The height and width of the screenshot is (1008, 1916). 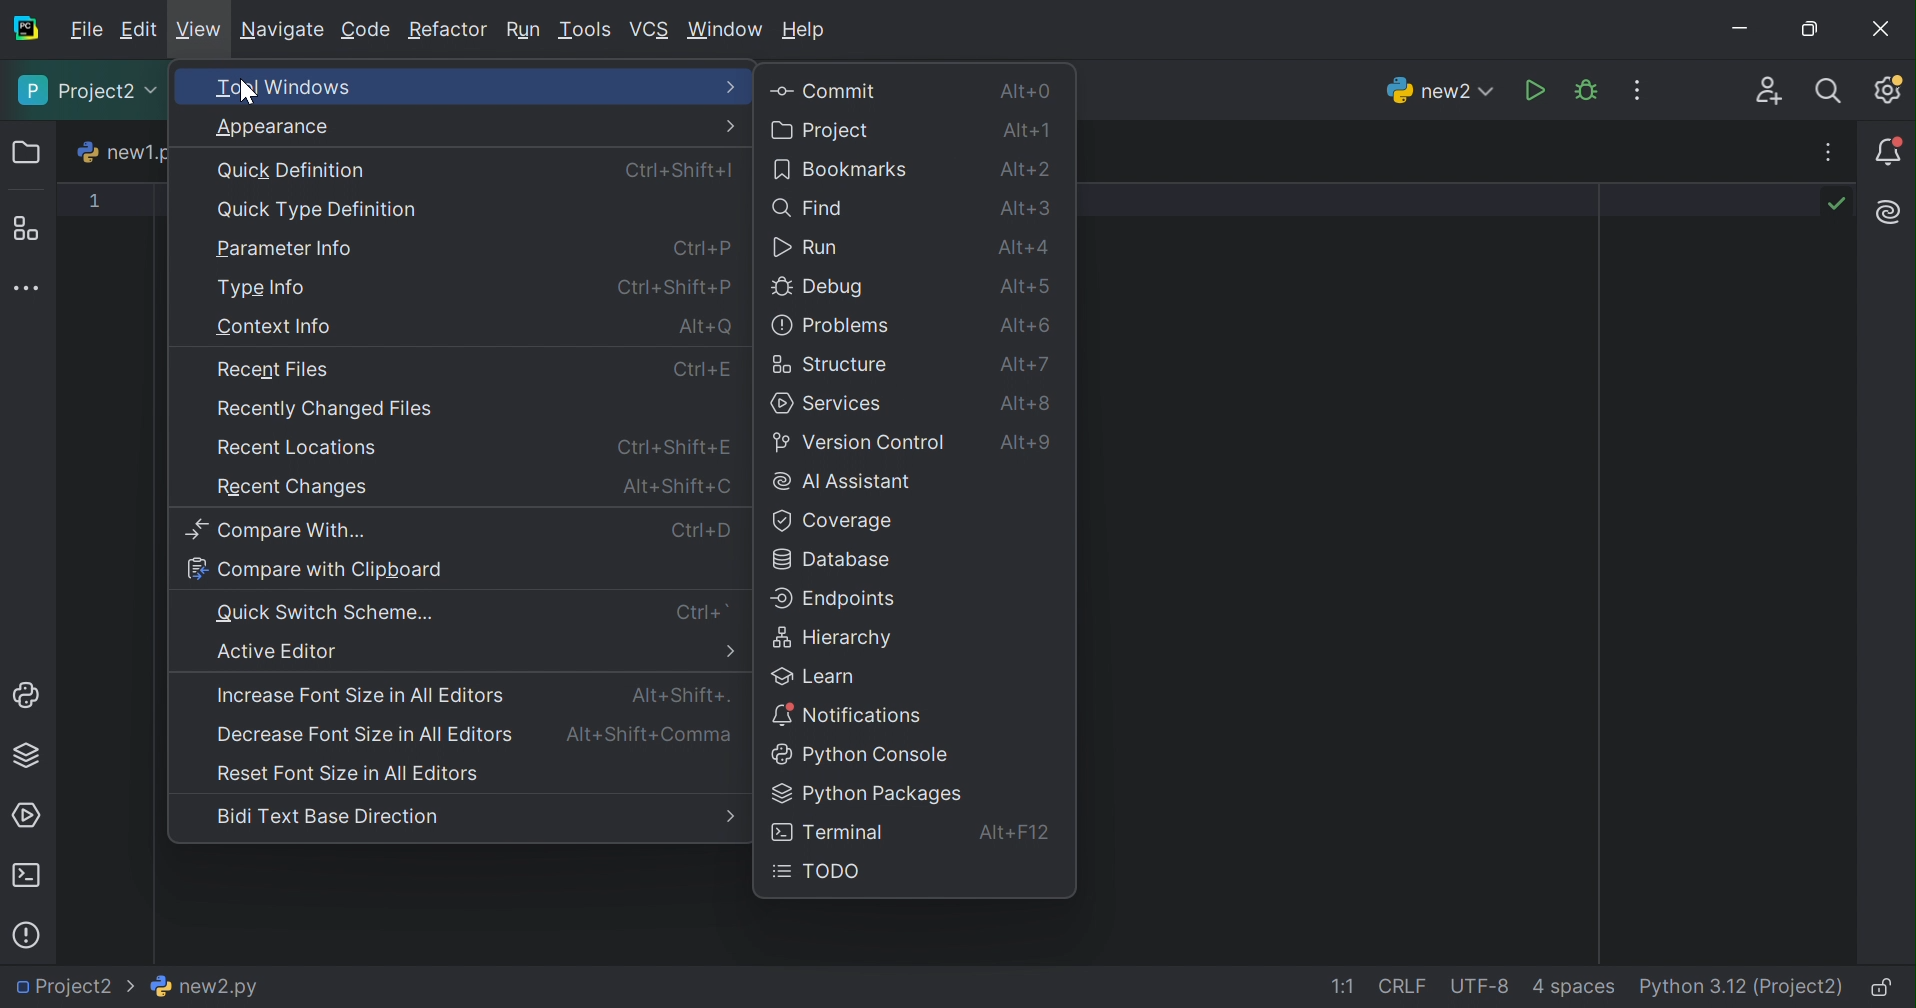 What do you see at coordinates (728, 125) in the screenshot?
I see `More` at bounding box center [728, 125].